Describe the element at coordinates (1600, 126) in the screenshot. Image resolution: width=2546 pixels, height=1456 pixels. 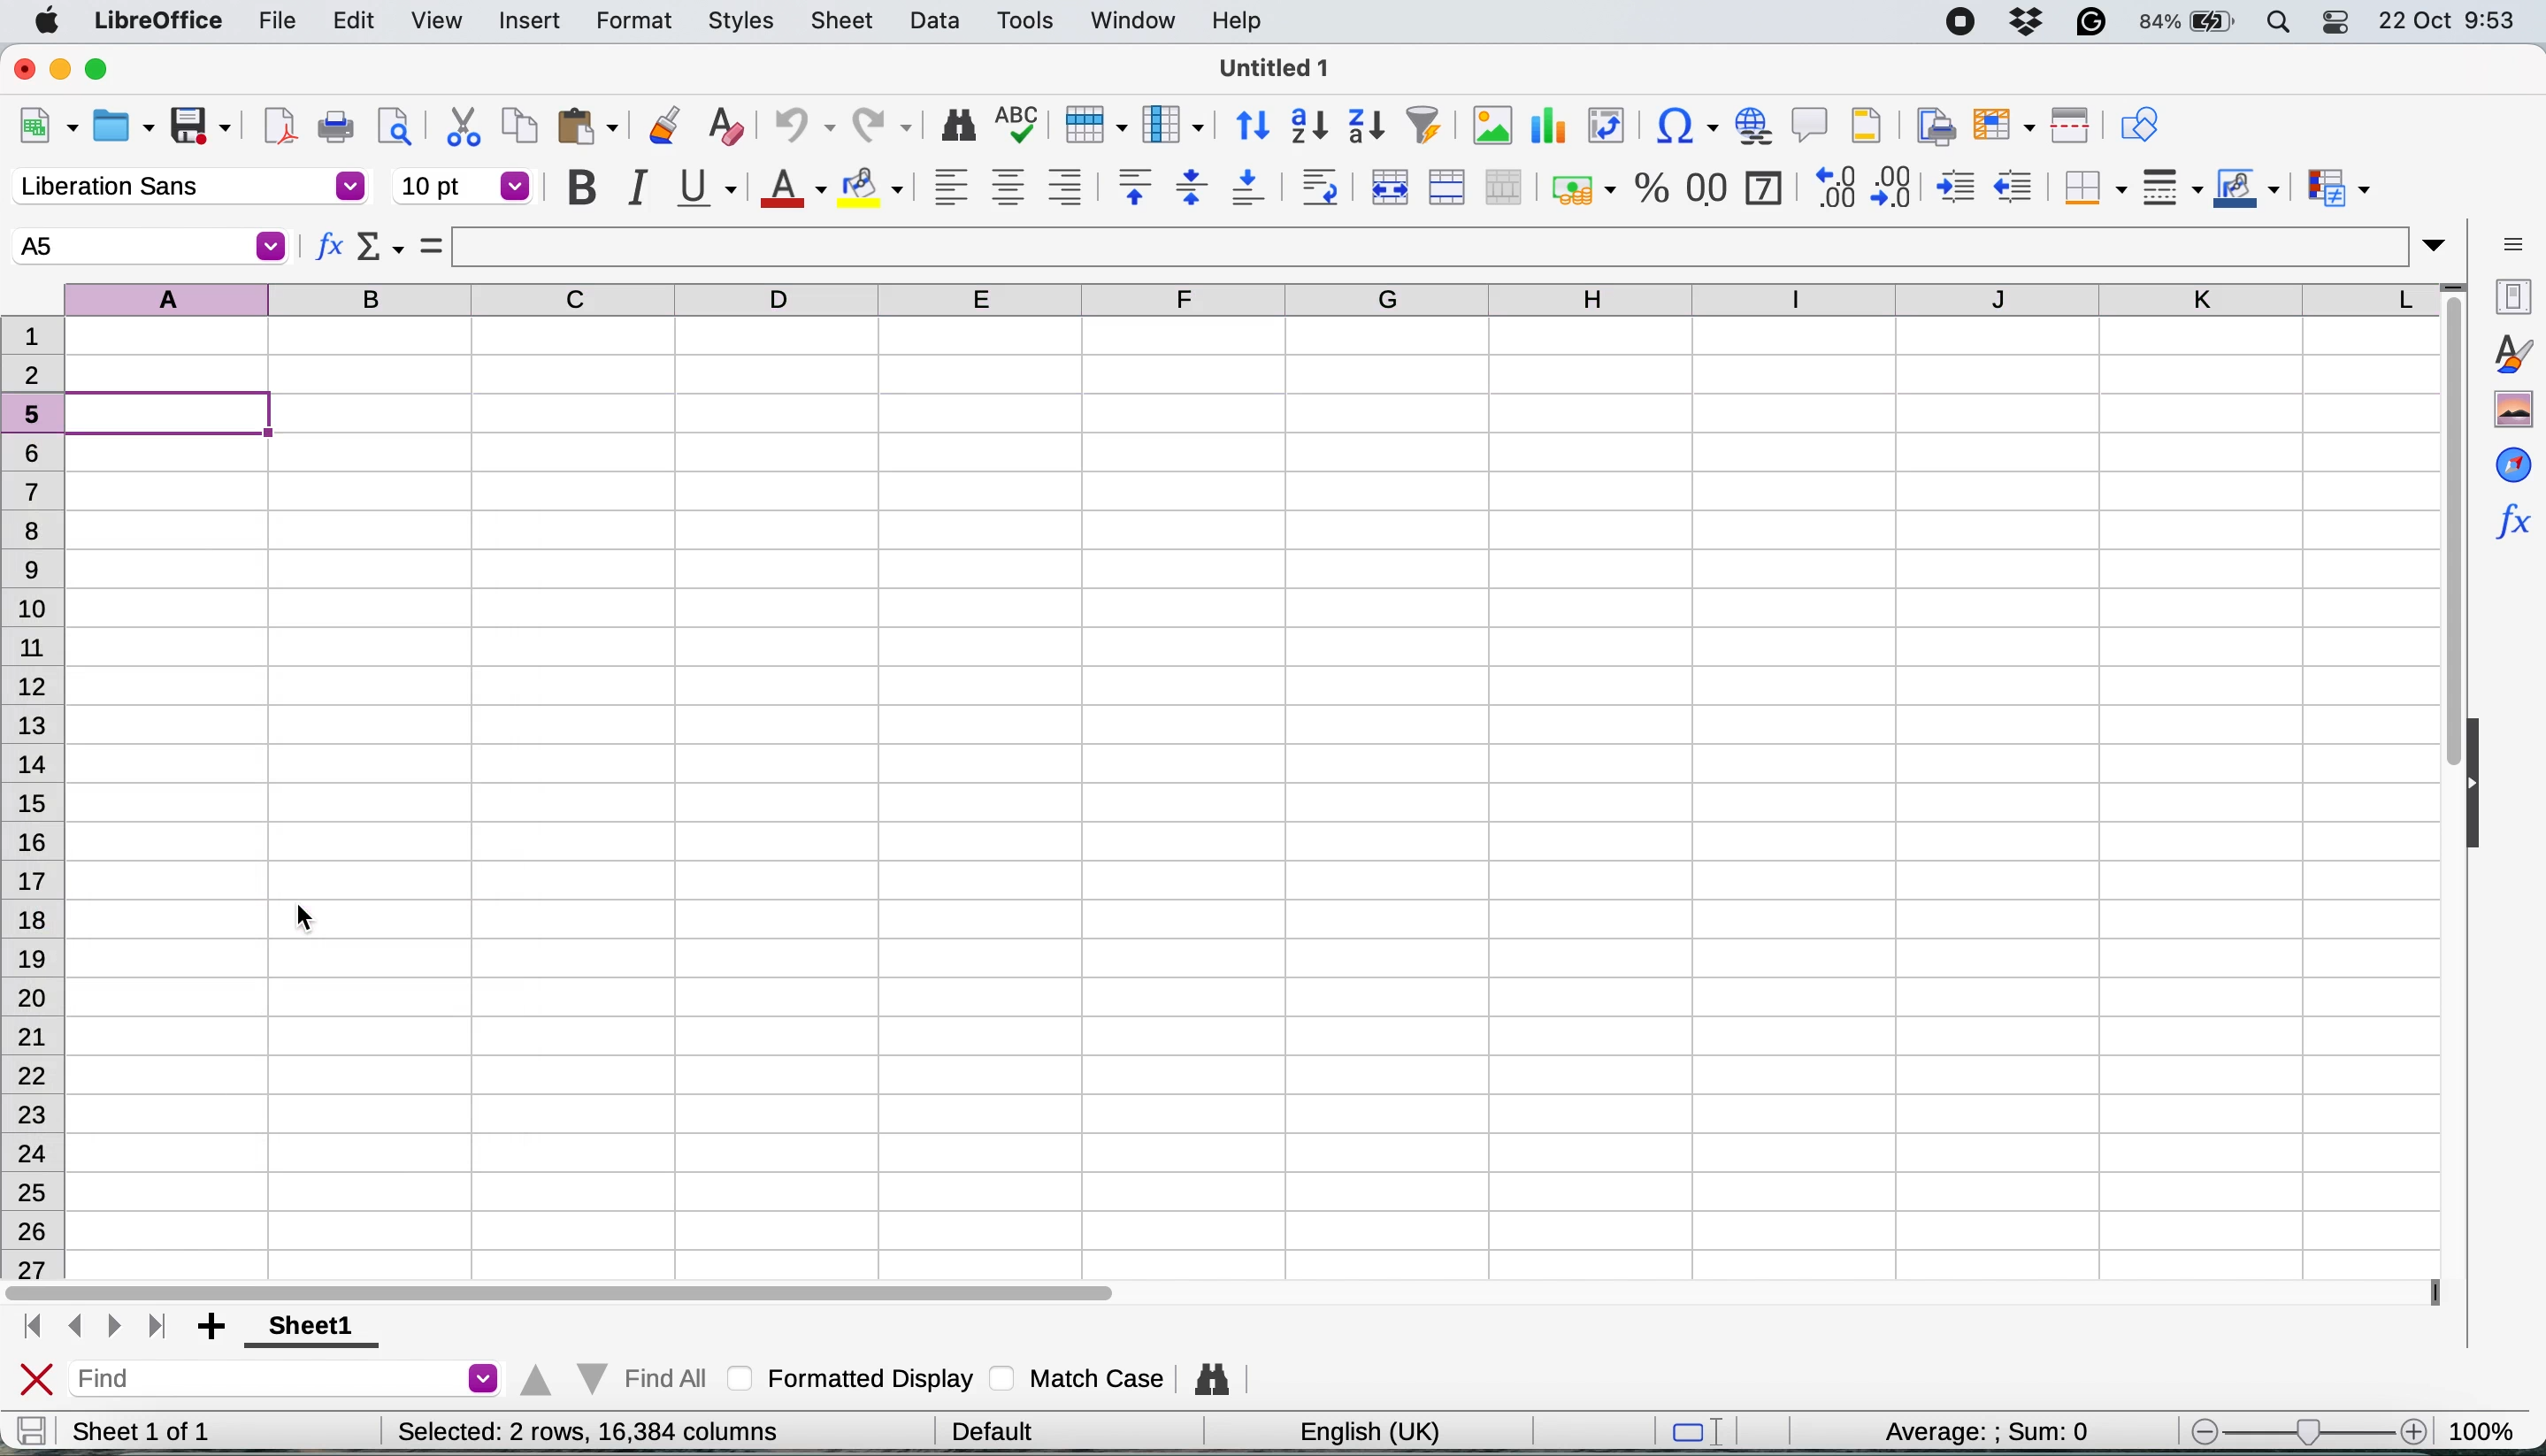
I see `insert or edit pivot table` at that location.